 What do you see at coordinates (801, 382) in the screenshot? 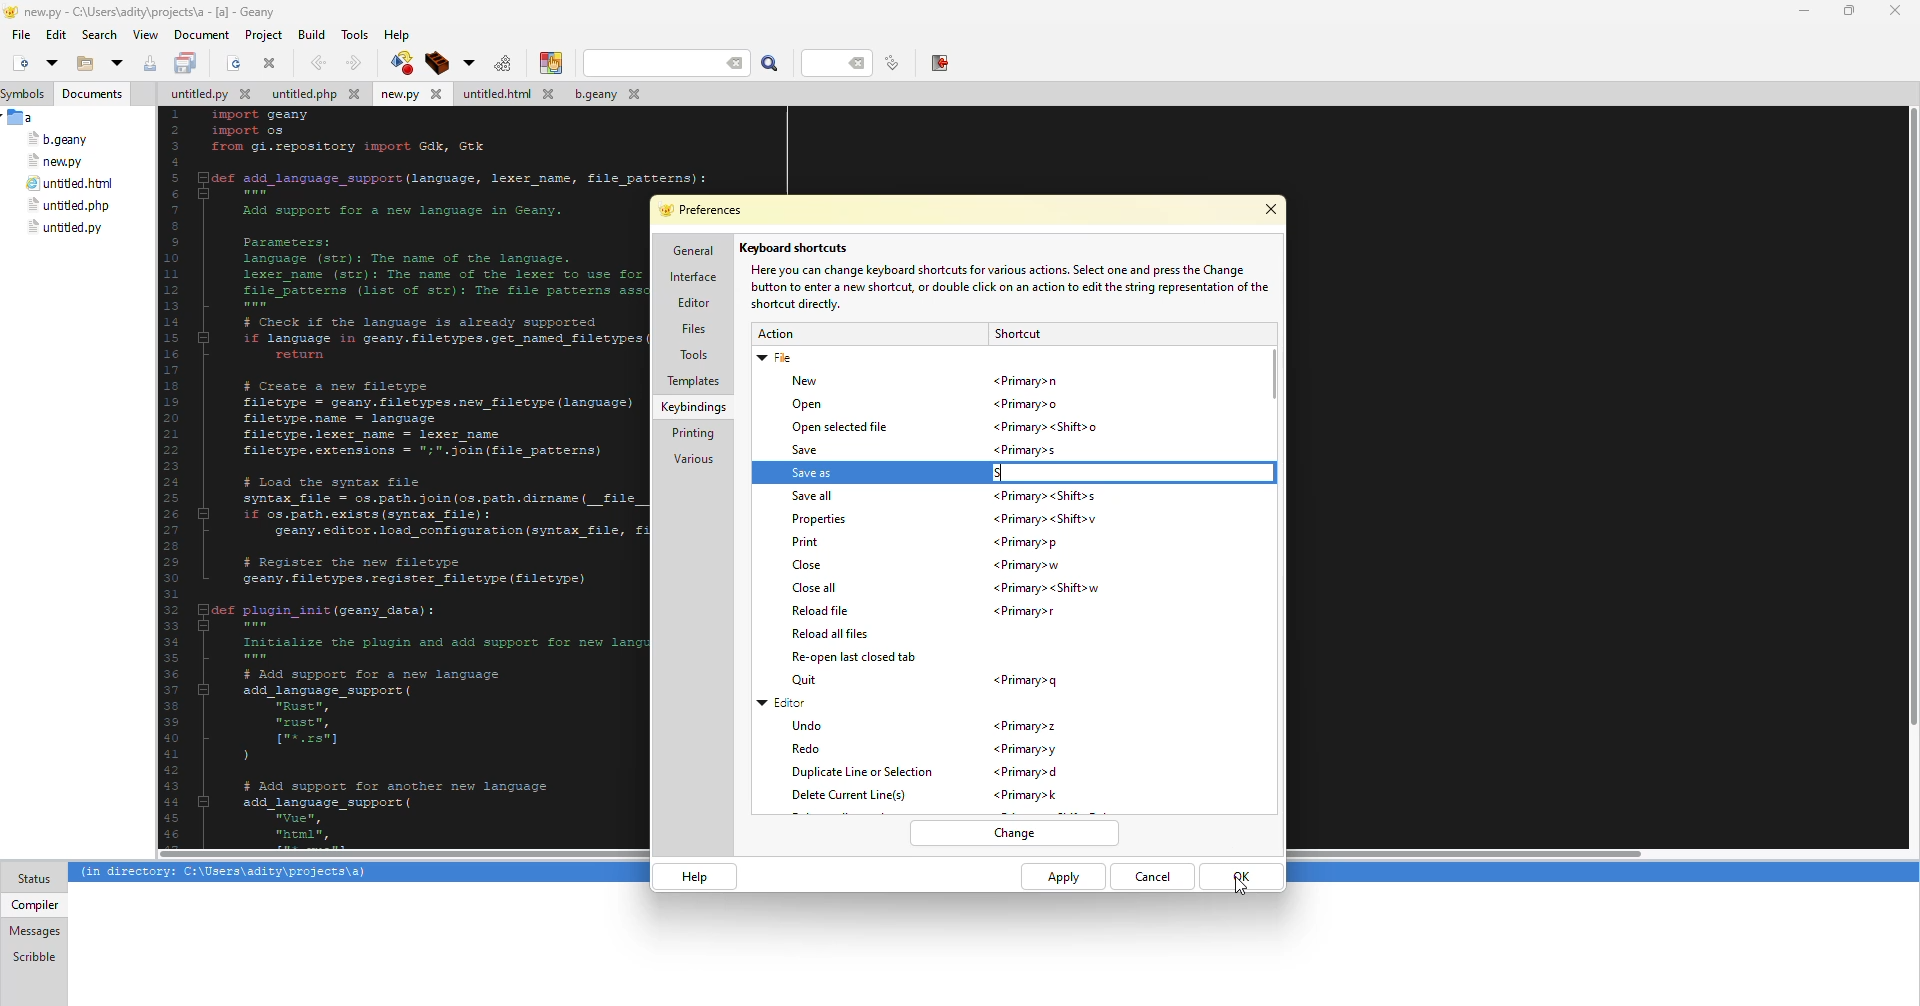
I see `new` at bounding box center [801, 382].